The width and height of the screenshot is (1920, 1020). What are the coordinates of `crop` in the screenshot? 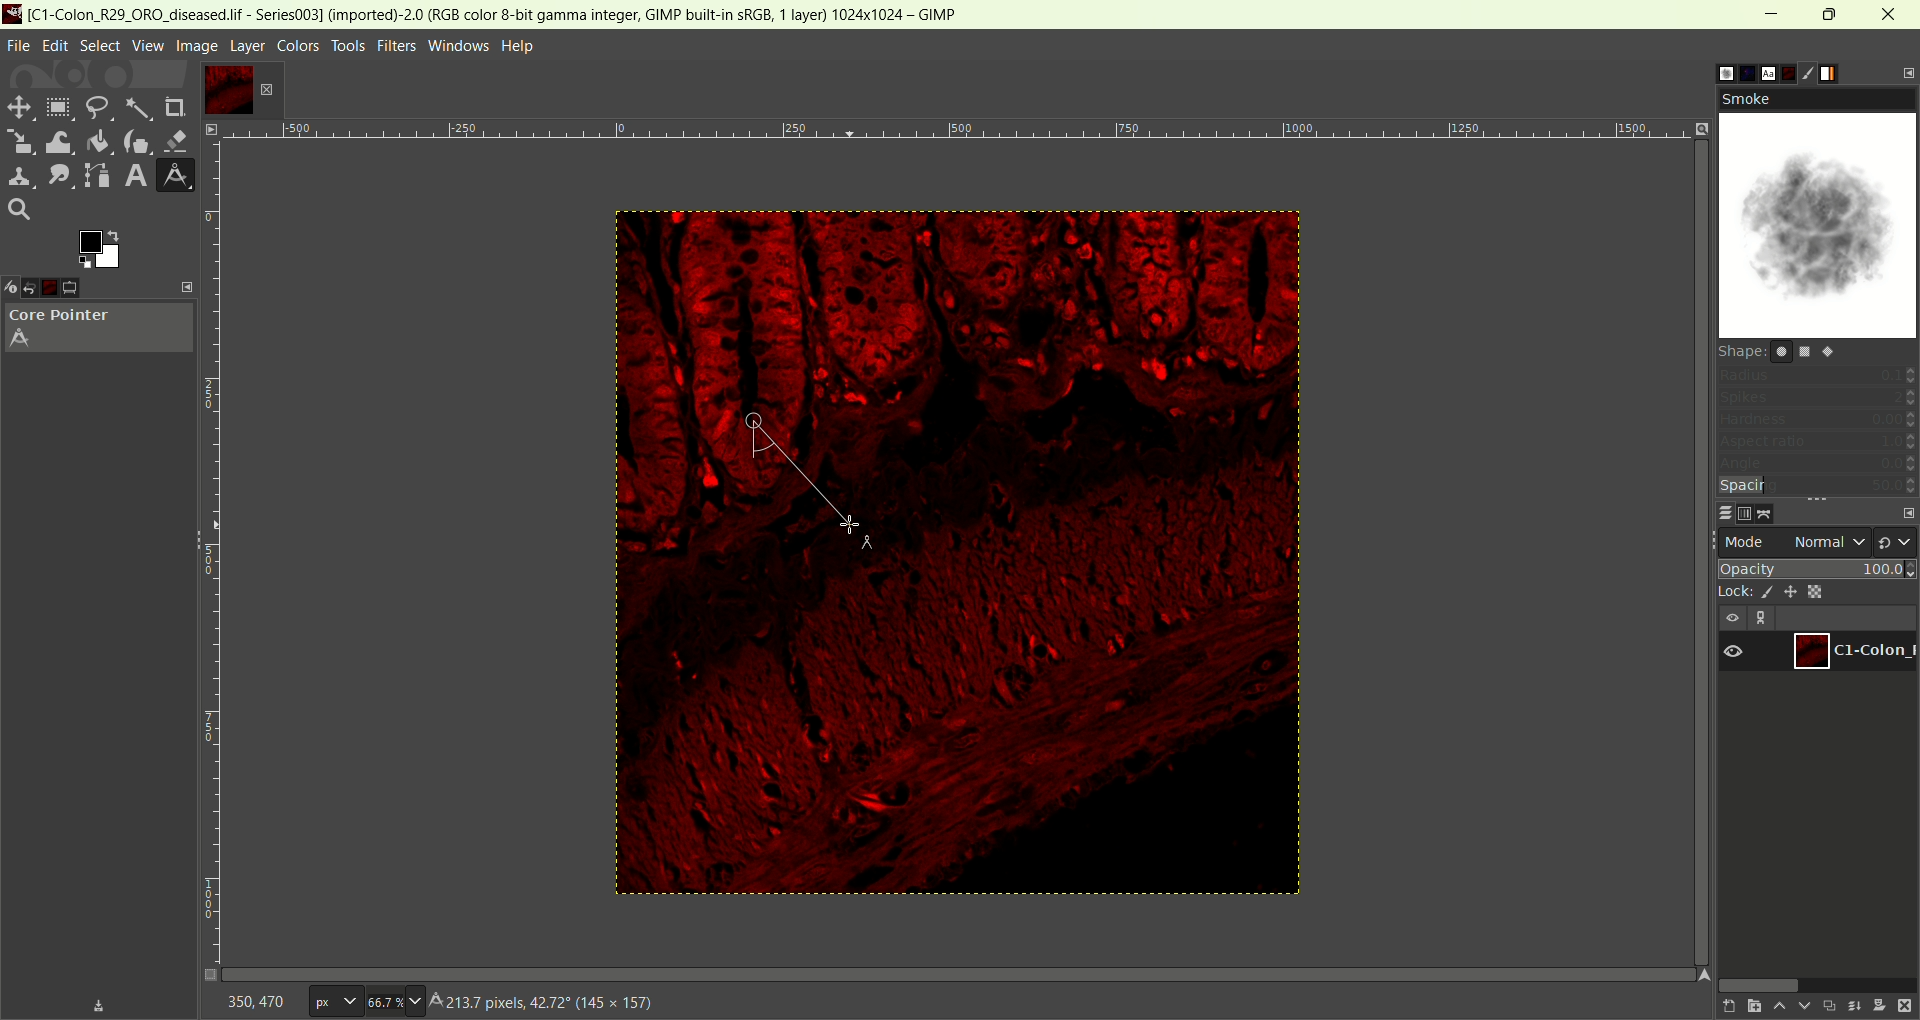 It's located at (176, 108).